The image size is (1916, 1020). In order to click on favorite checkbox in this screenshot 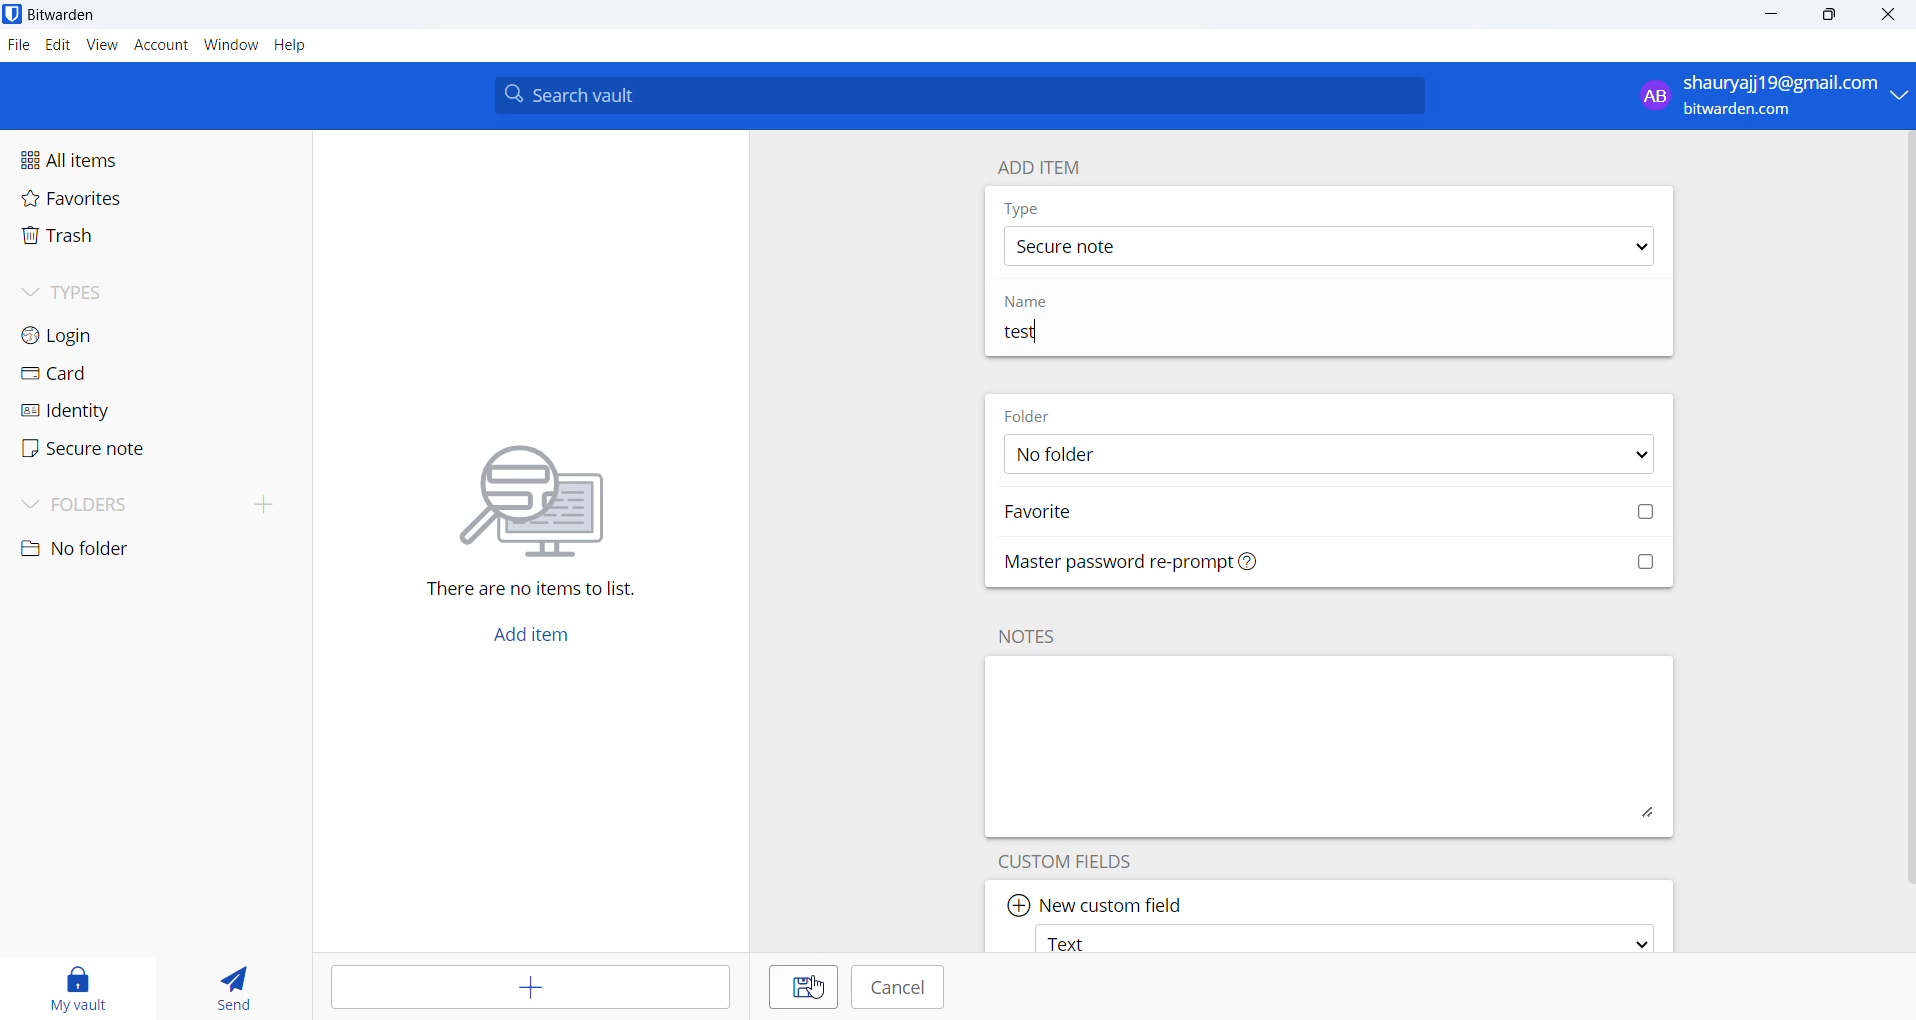, I will do `click(1333, 514)`.